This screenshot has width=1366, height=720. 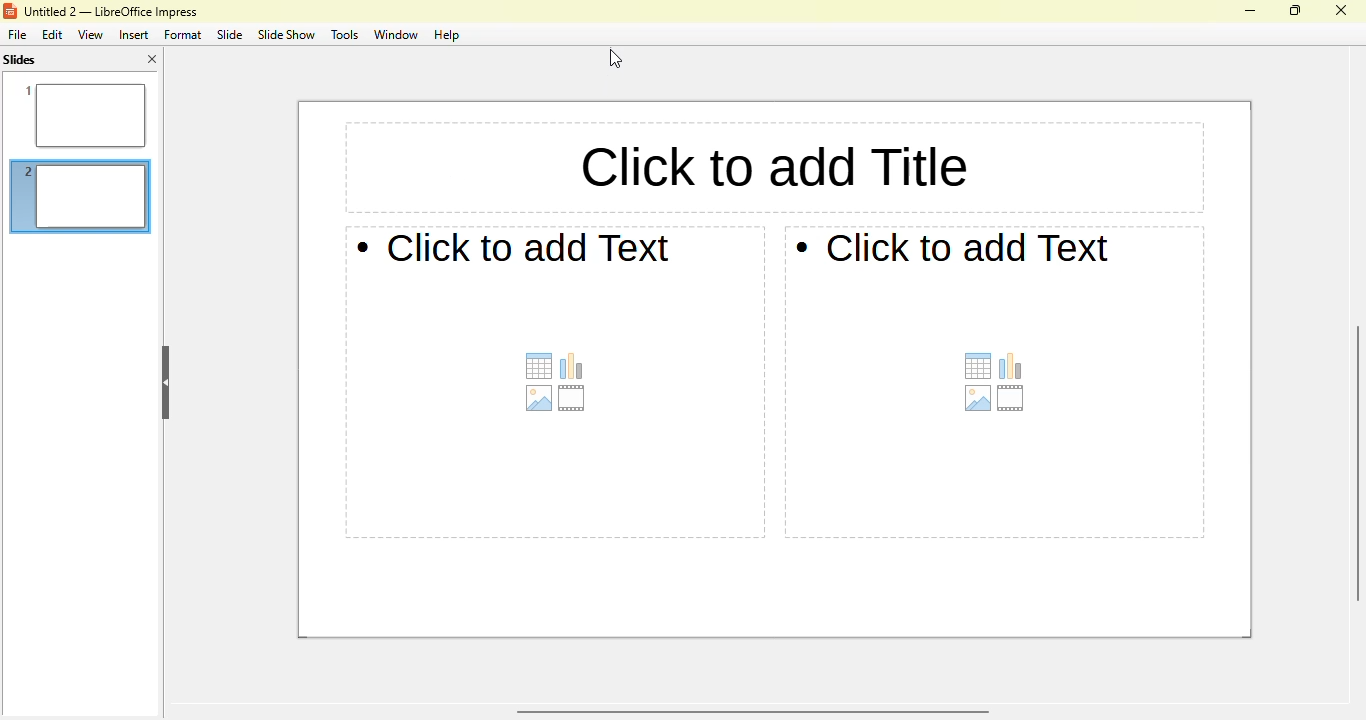 What do you see at coordinates (165, 382) in the screenshot?
I see `hide` at bounding box center [165, 382].